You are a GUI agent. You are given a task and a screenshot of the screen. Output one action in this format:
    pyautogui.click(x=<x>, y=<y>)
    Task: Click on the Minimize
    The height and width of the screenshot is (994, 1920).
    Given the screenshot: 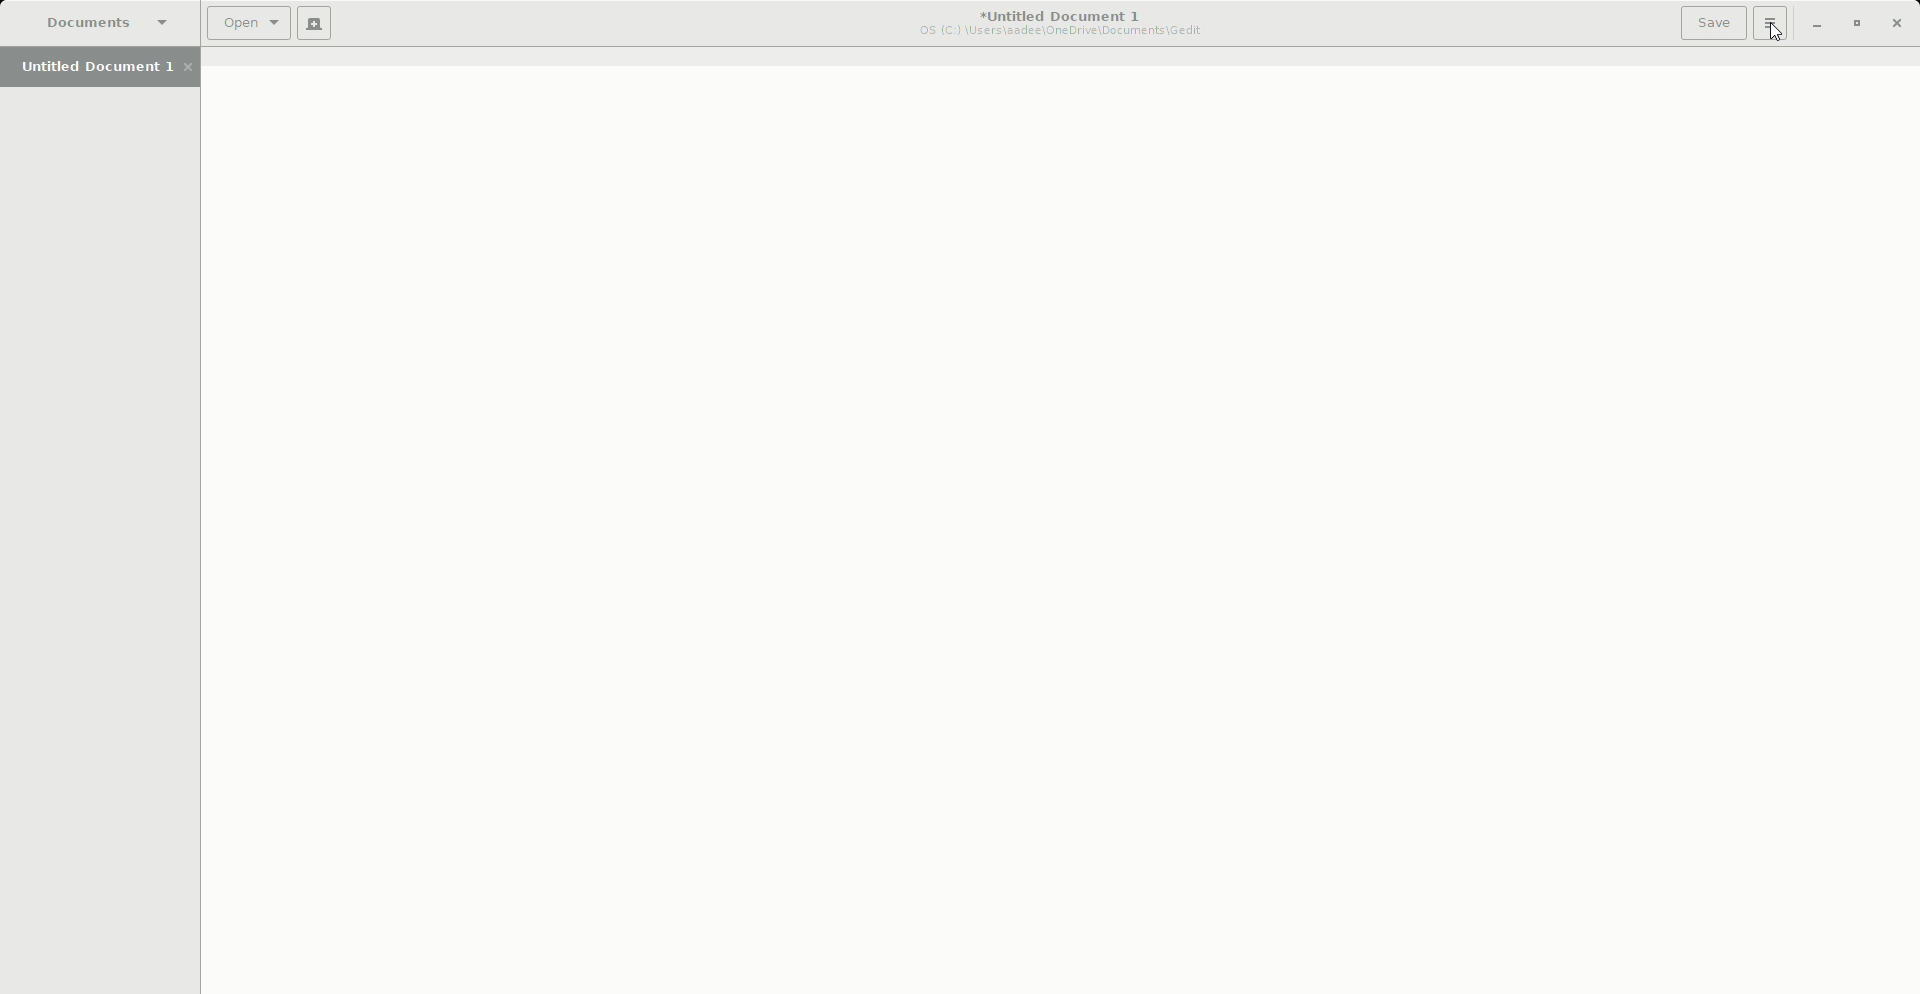 What is the action you would take?
    pyautogui.click(x=1809, y=24)
    